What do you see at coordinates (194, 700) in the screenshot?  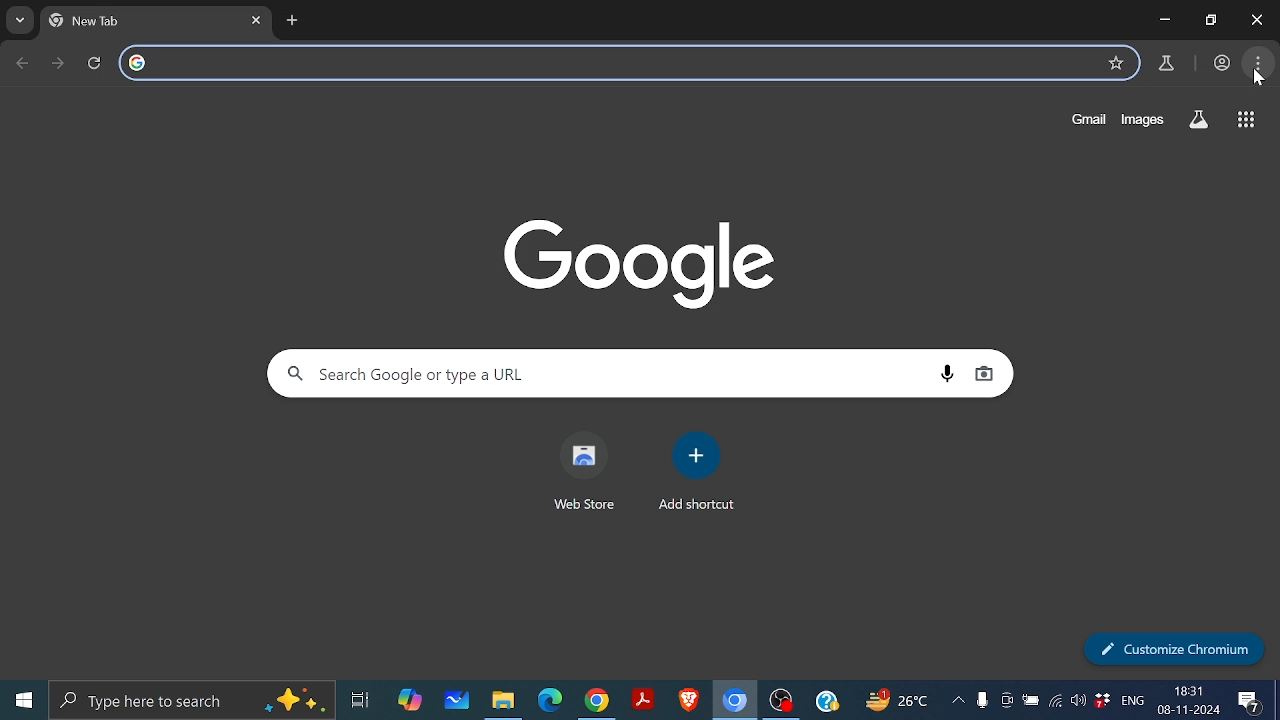 I see `type here to search` at bounding box center [194, 700].